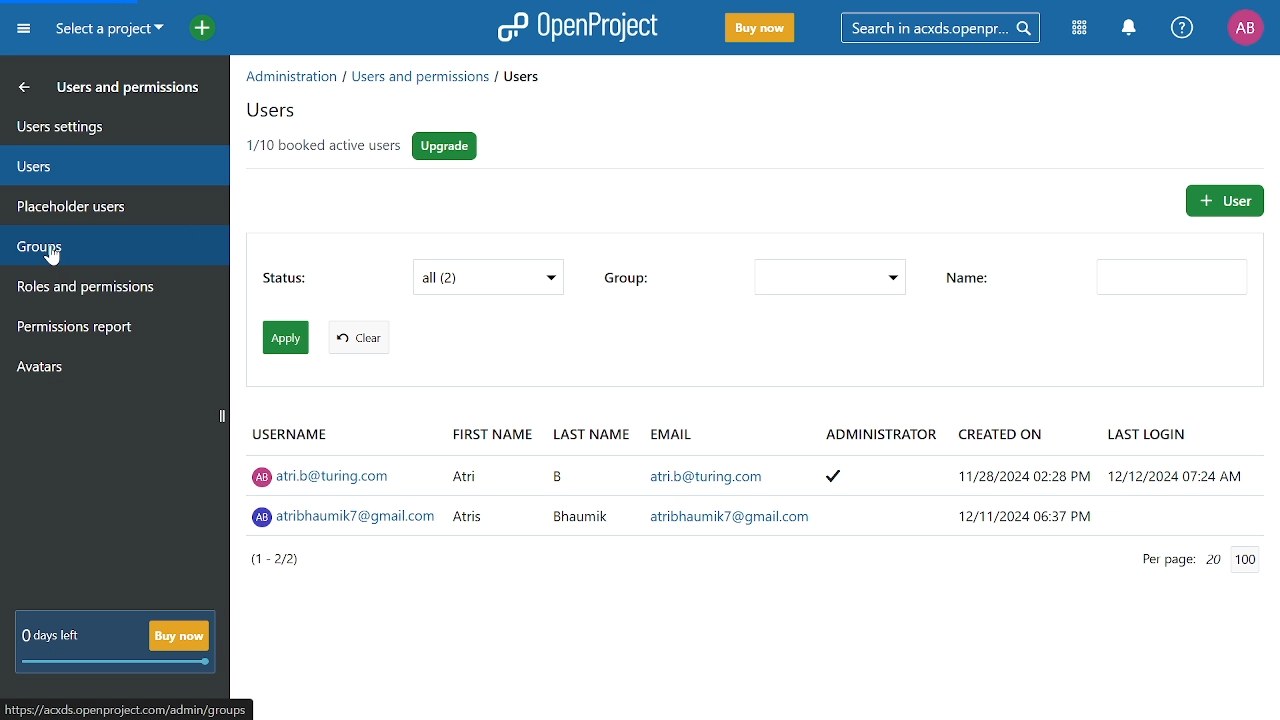  I want to click on add project, so click(197, 30).